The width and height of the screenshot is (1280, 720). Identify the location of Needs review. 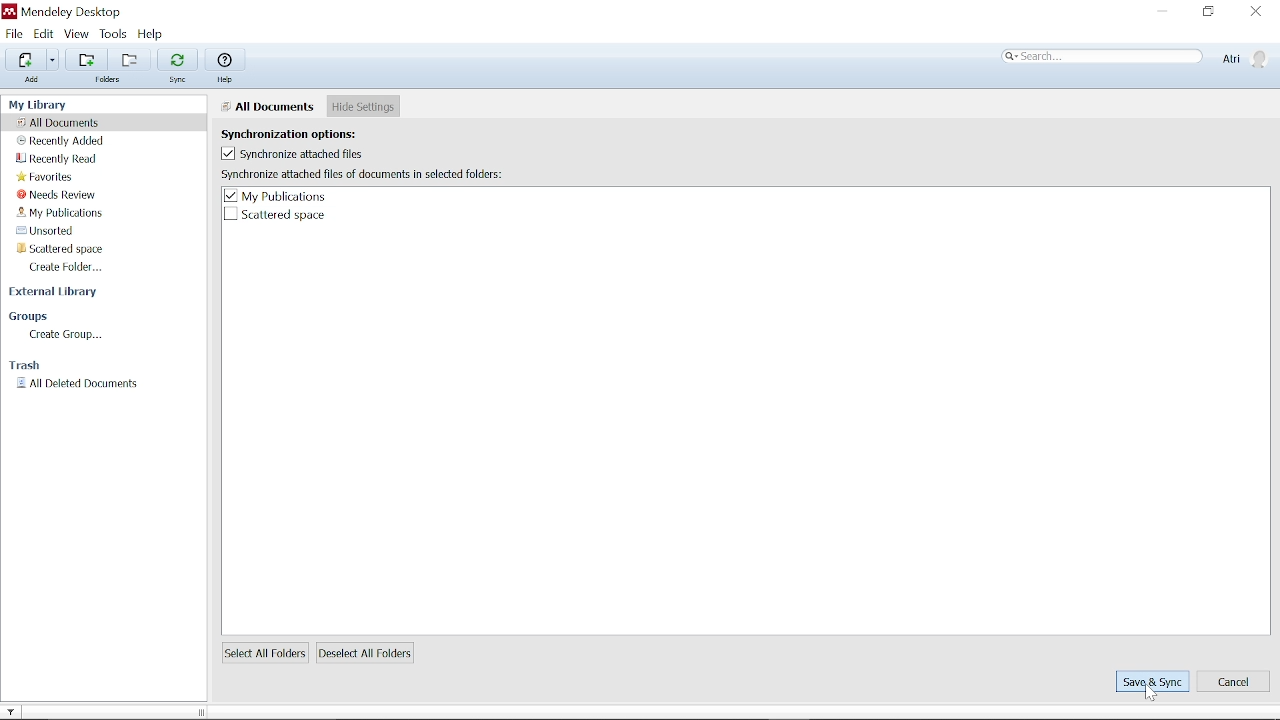
(59, 195).